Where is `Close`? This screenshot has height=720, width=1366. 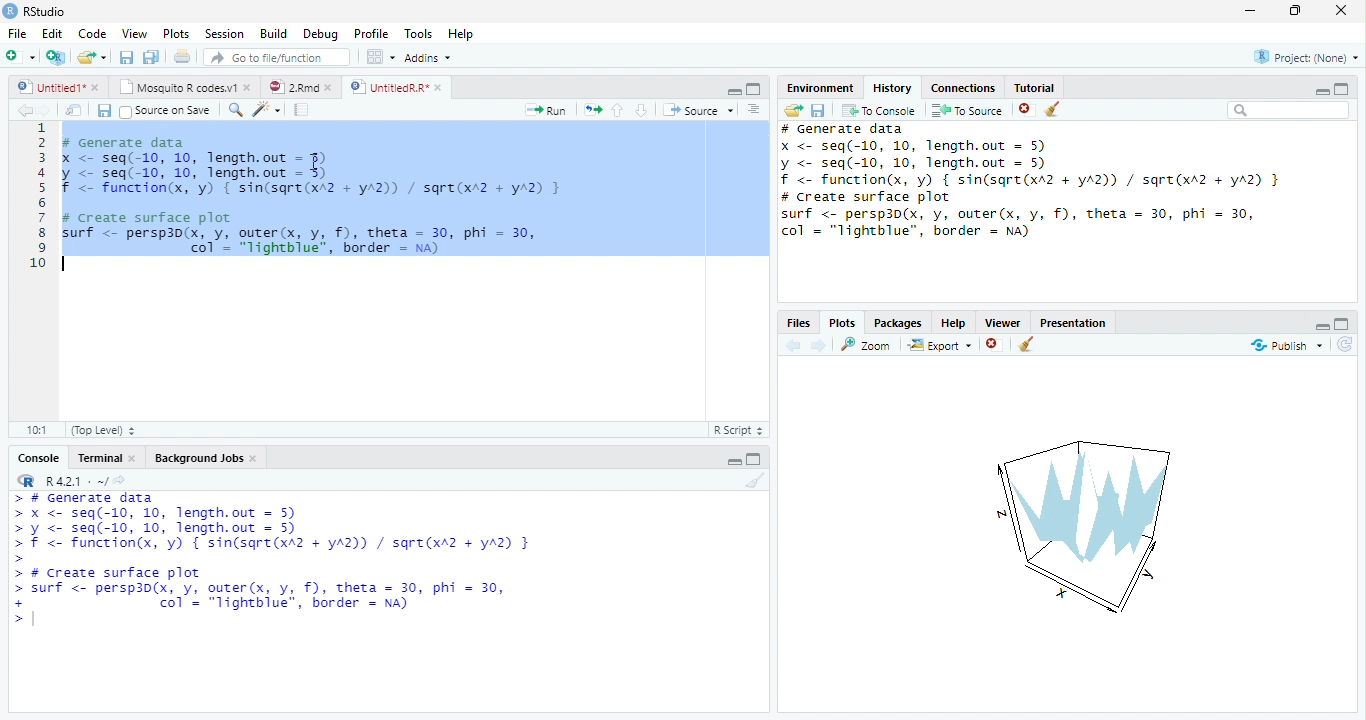 Close is located at coordinates (254, 458).